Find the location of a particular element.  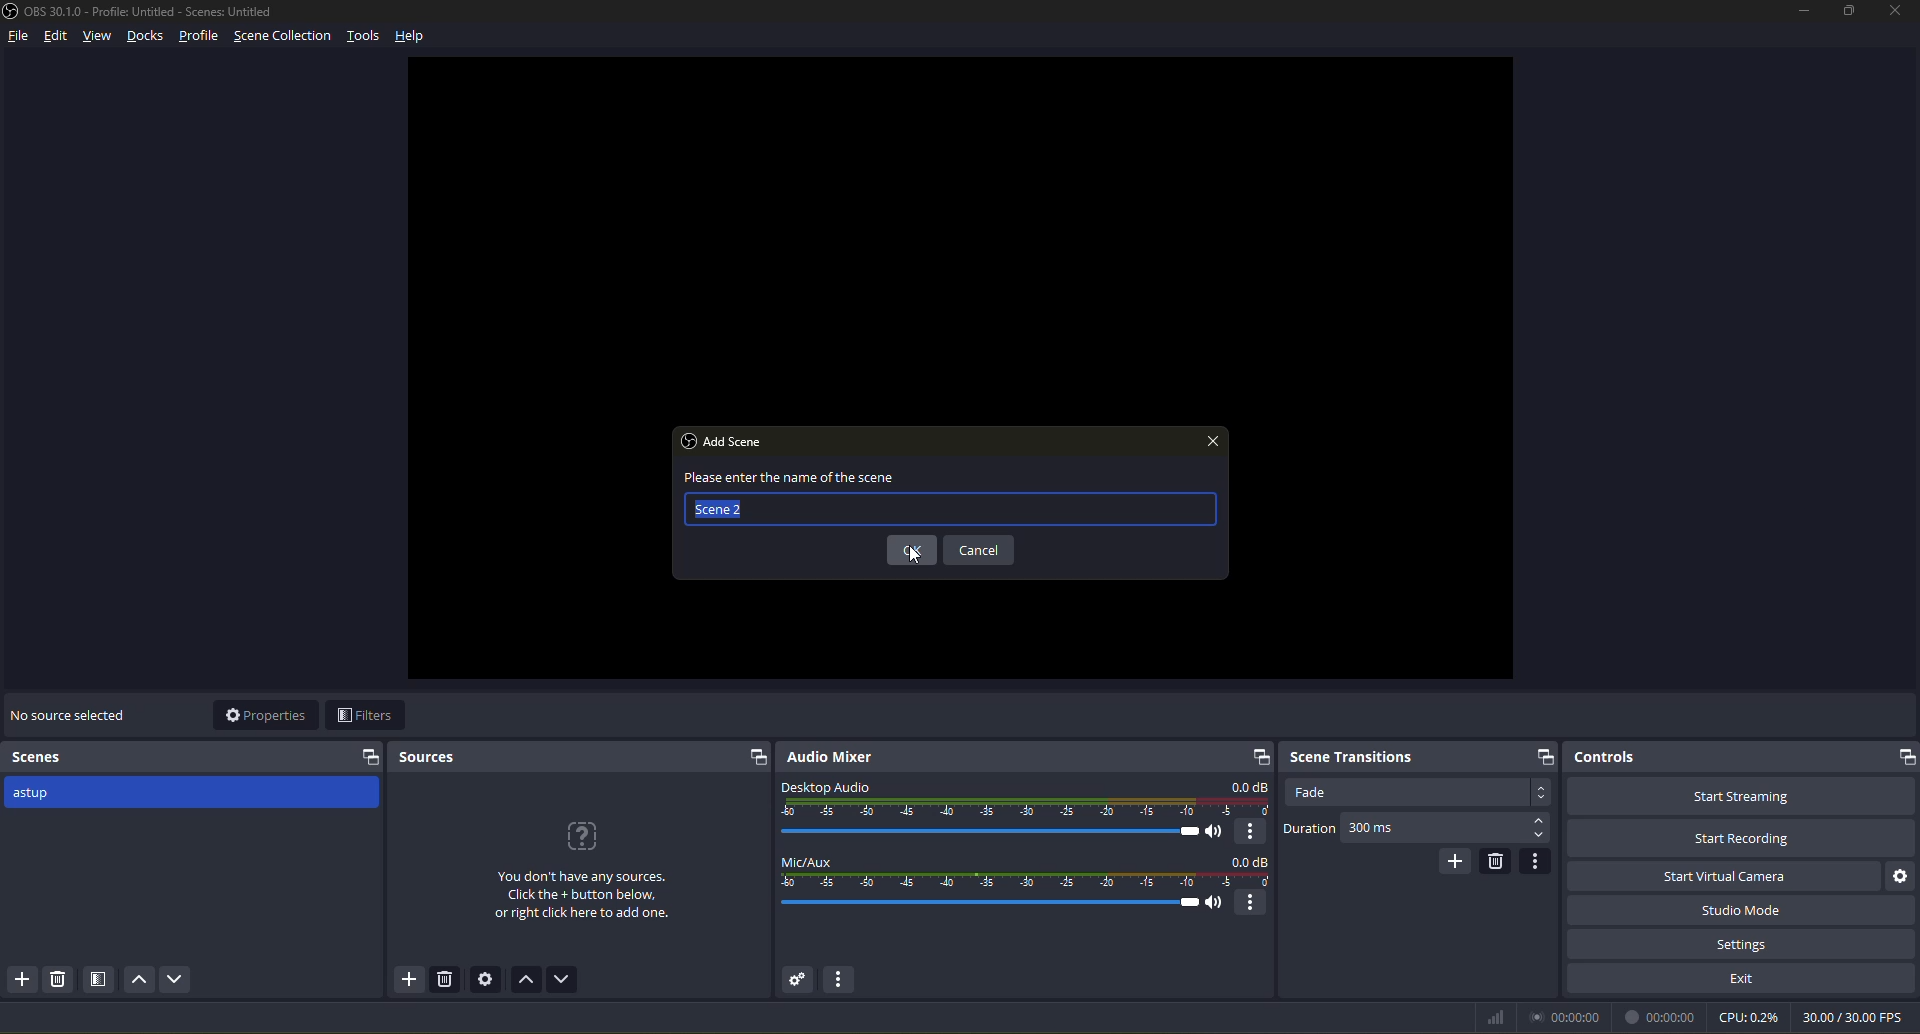

expand is located at coordinates (756, 757).